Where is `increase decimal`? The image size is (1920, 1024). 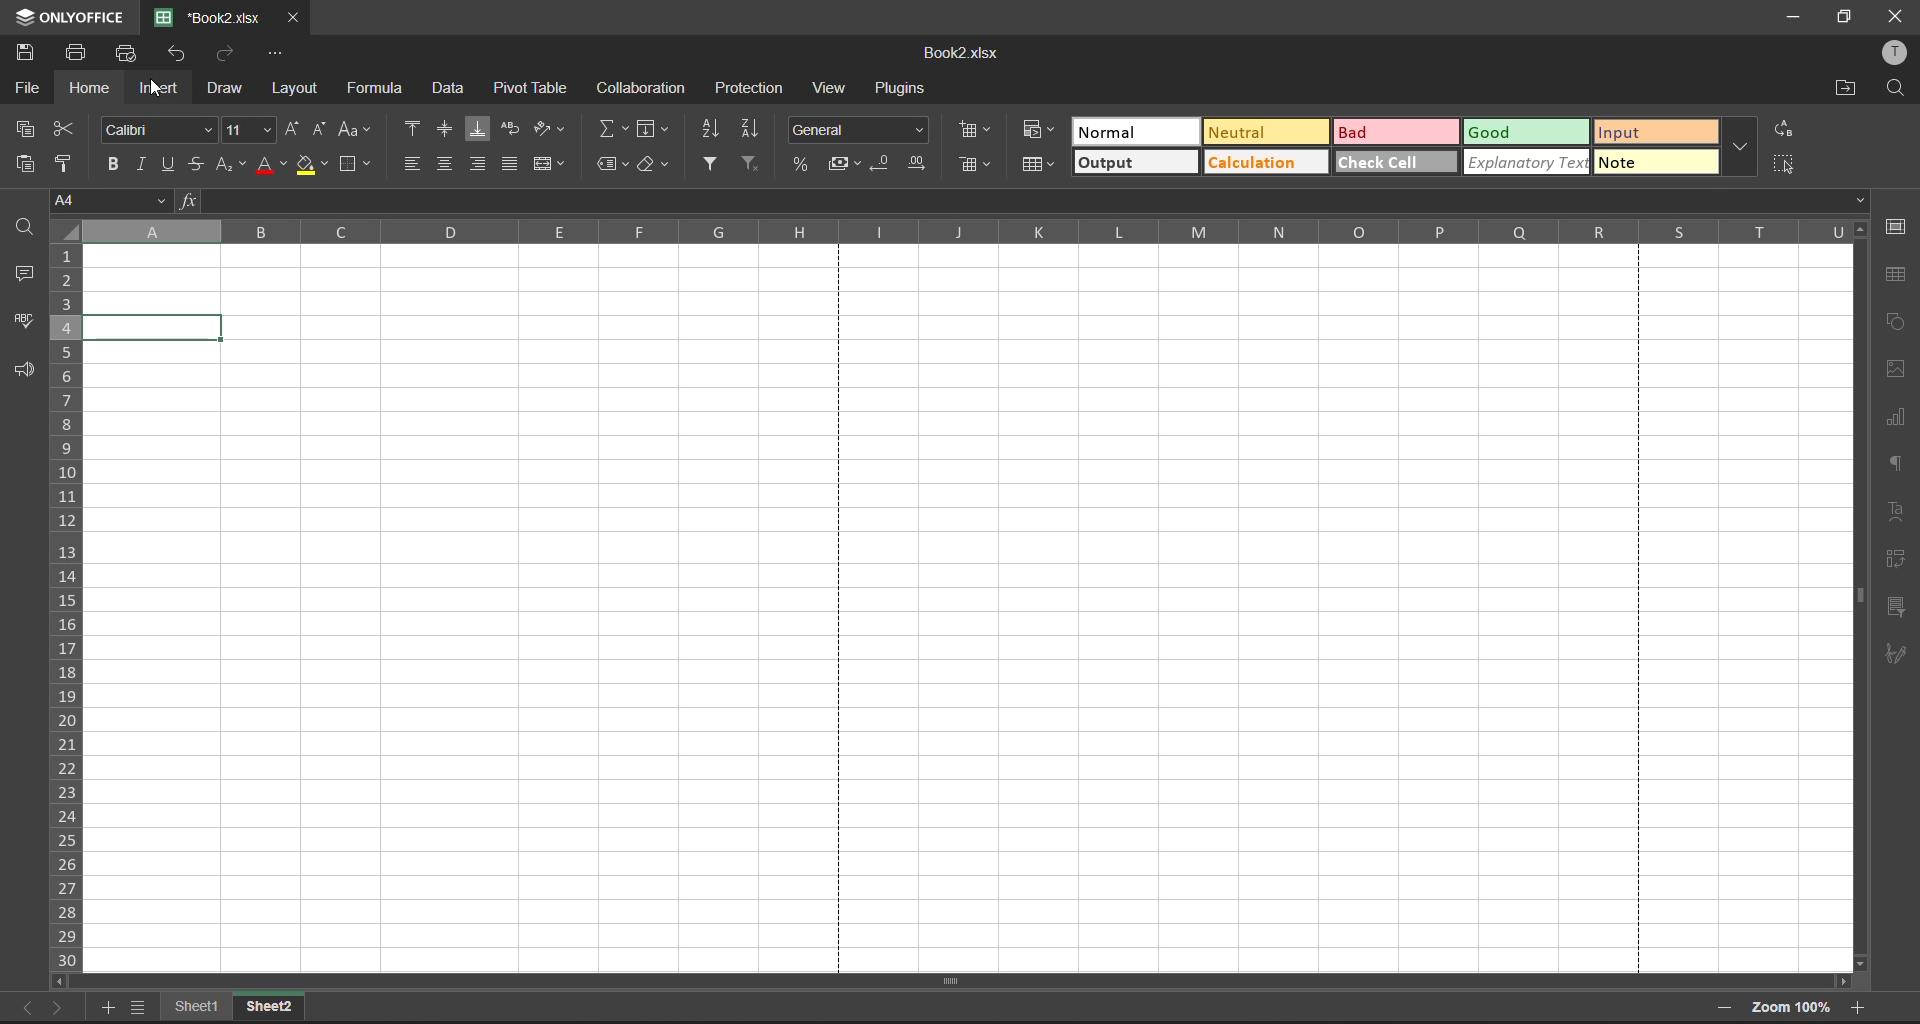 increase decimal is located at coordinates (921, 167).